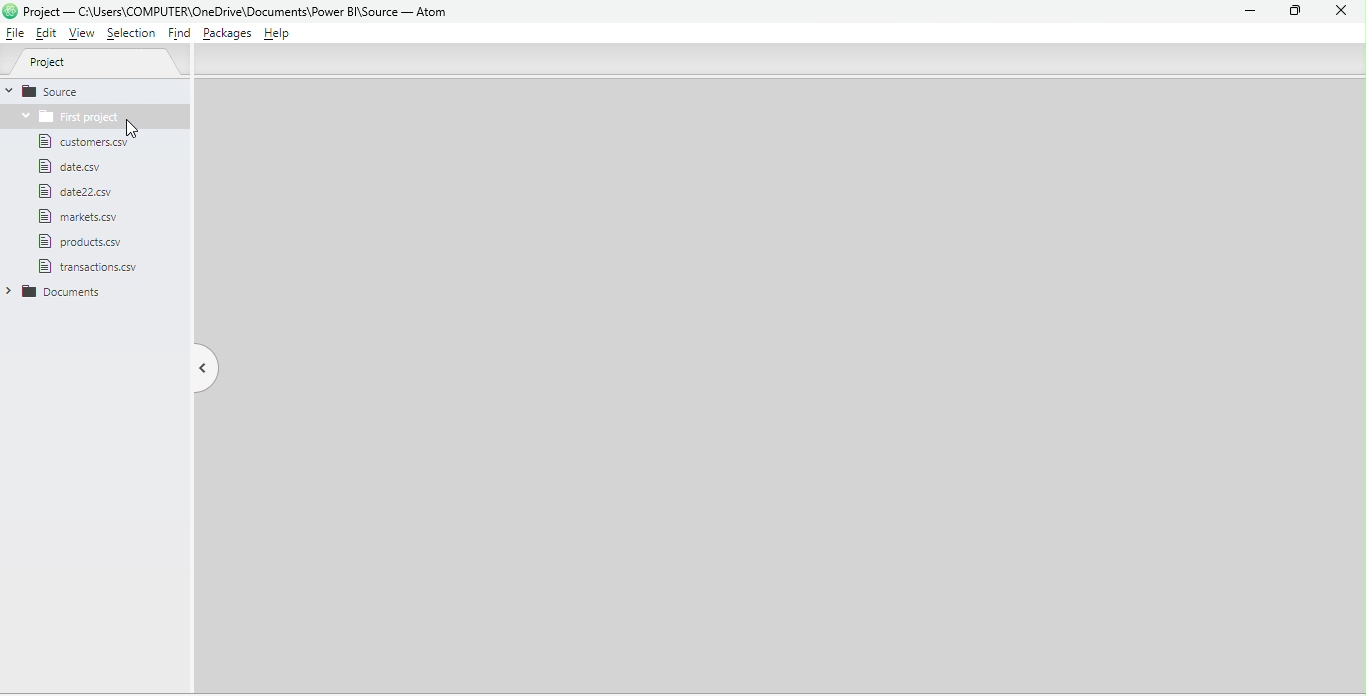  What do you see at coordinates (281, 35) in the screenshot?
I see `Help` at bounding box center [281, 35].